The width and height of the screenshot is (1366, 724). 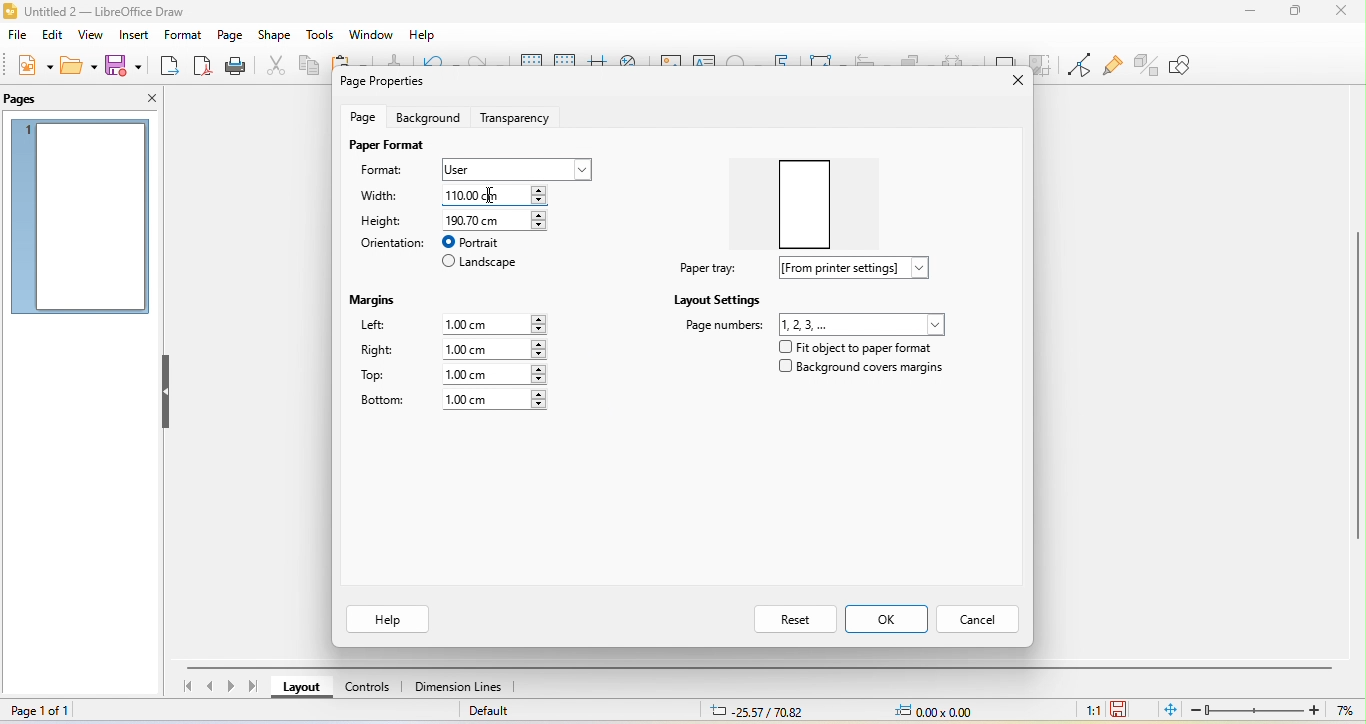 I want to click on first page, so click(x=185, y=689).